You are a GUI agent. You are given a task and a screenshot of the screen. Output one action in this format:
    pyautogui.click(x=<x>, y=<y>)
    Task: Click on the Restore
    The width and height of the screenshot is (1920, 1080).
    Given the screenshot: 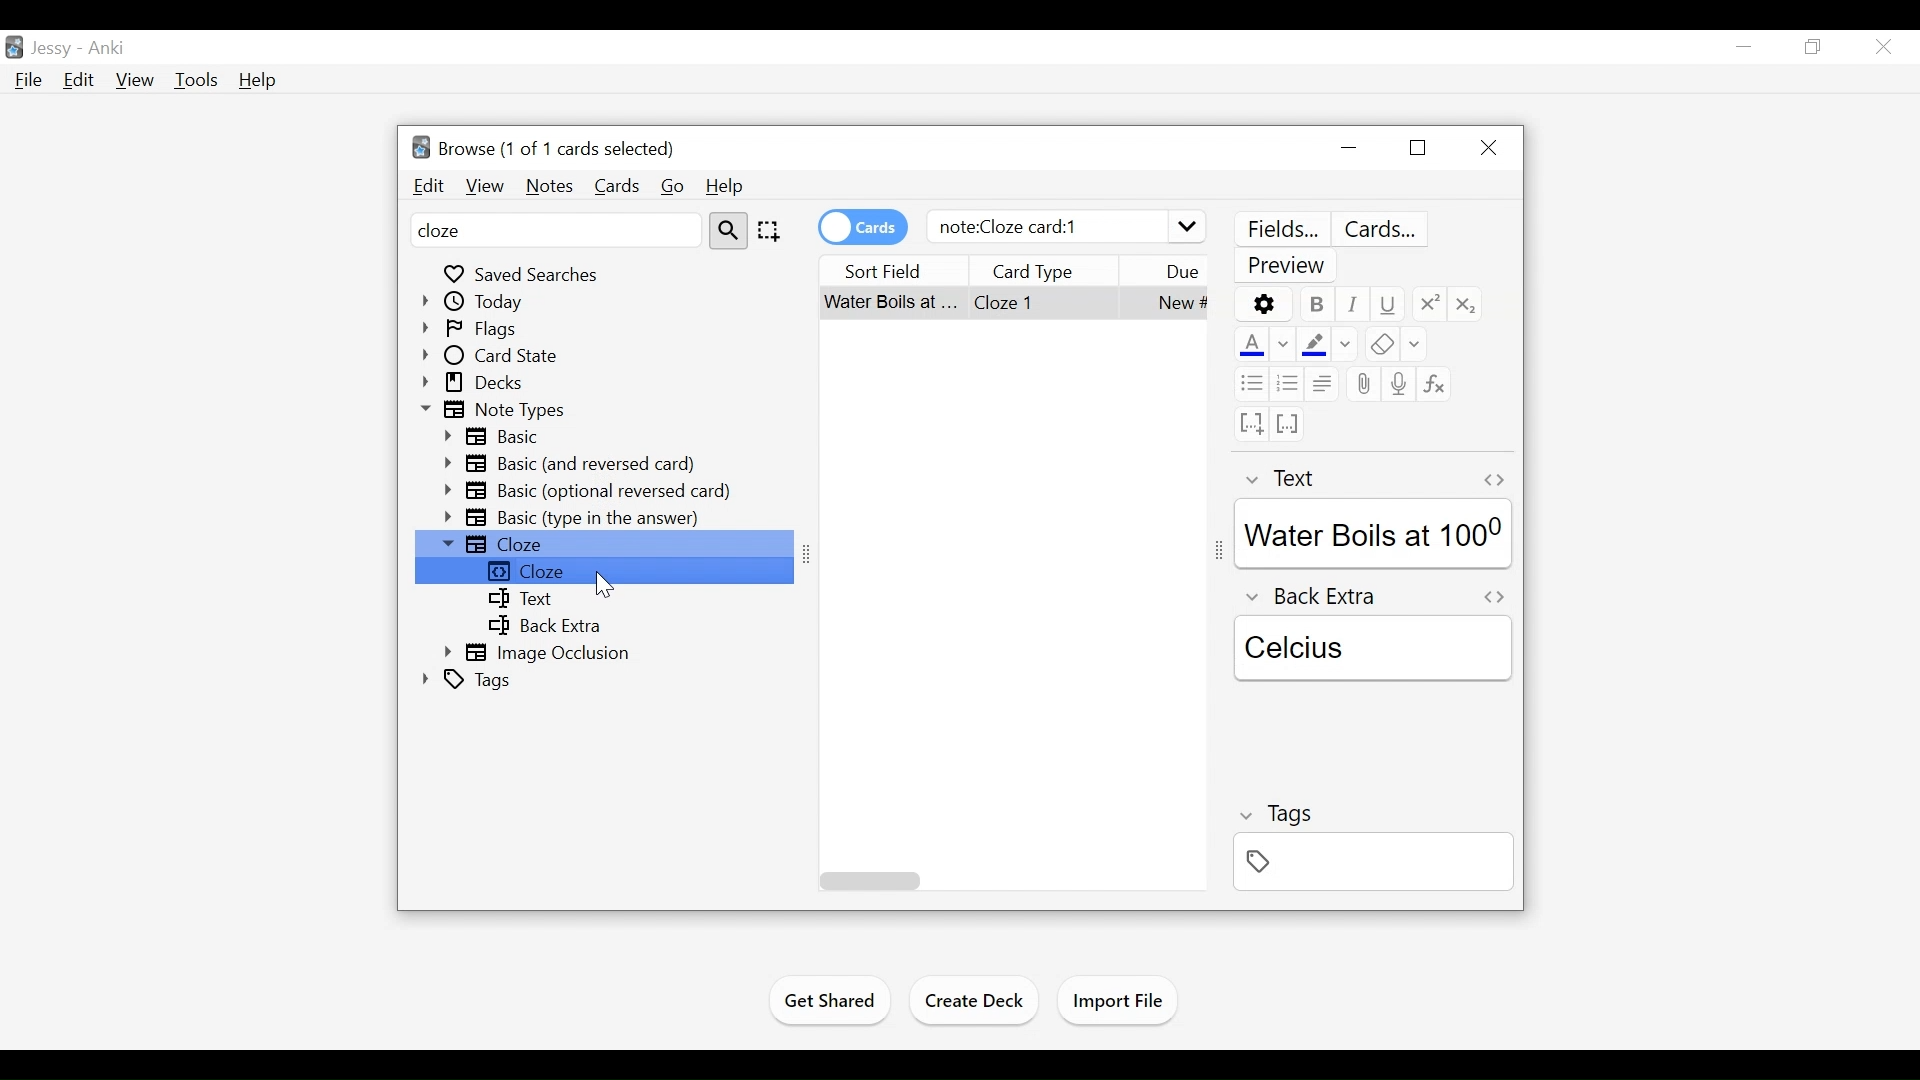 What is the action you would take?
    pyautogui.click(x=1814, y=48)
    